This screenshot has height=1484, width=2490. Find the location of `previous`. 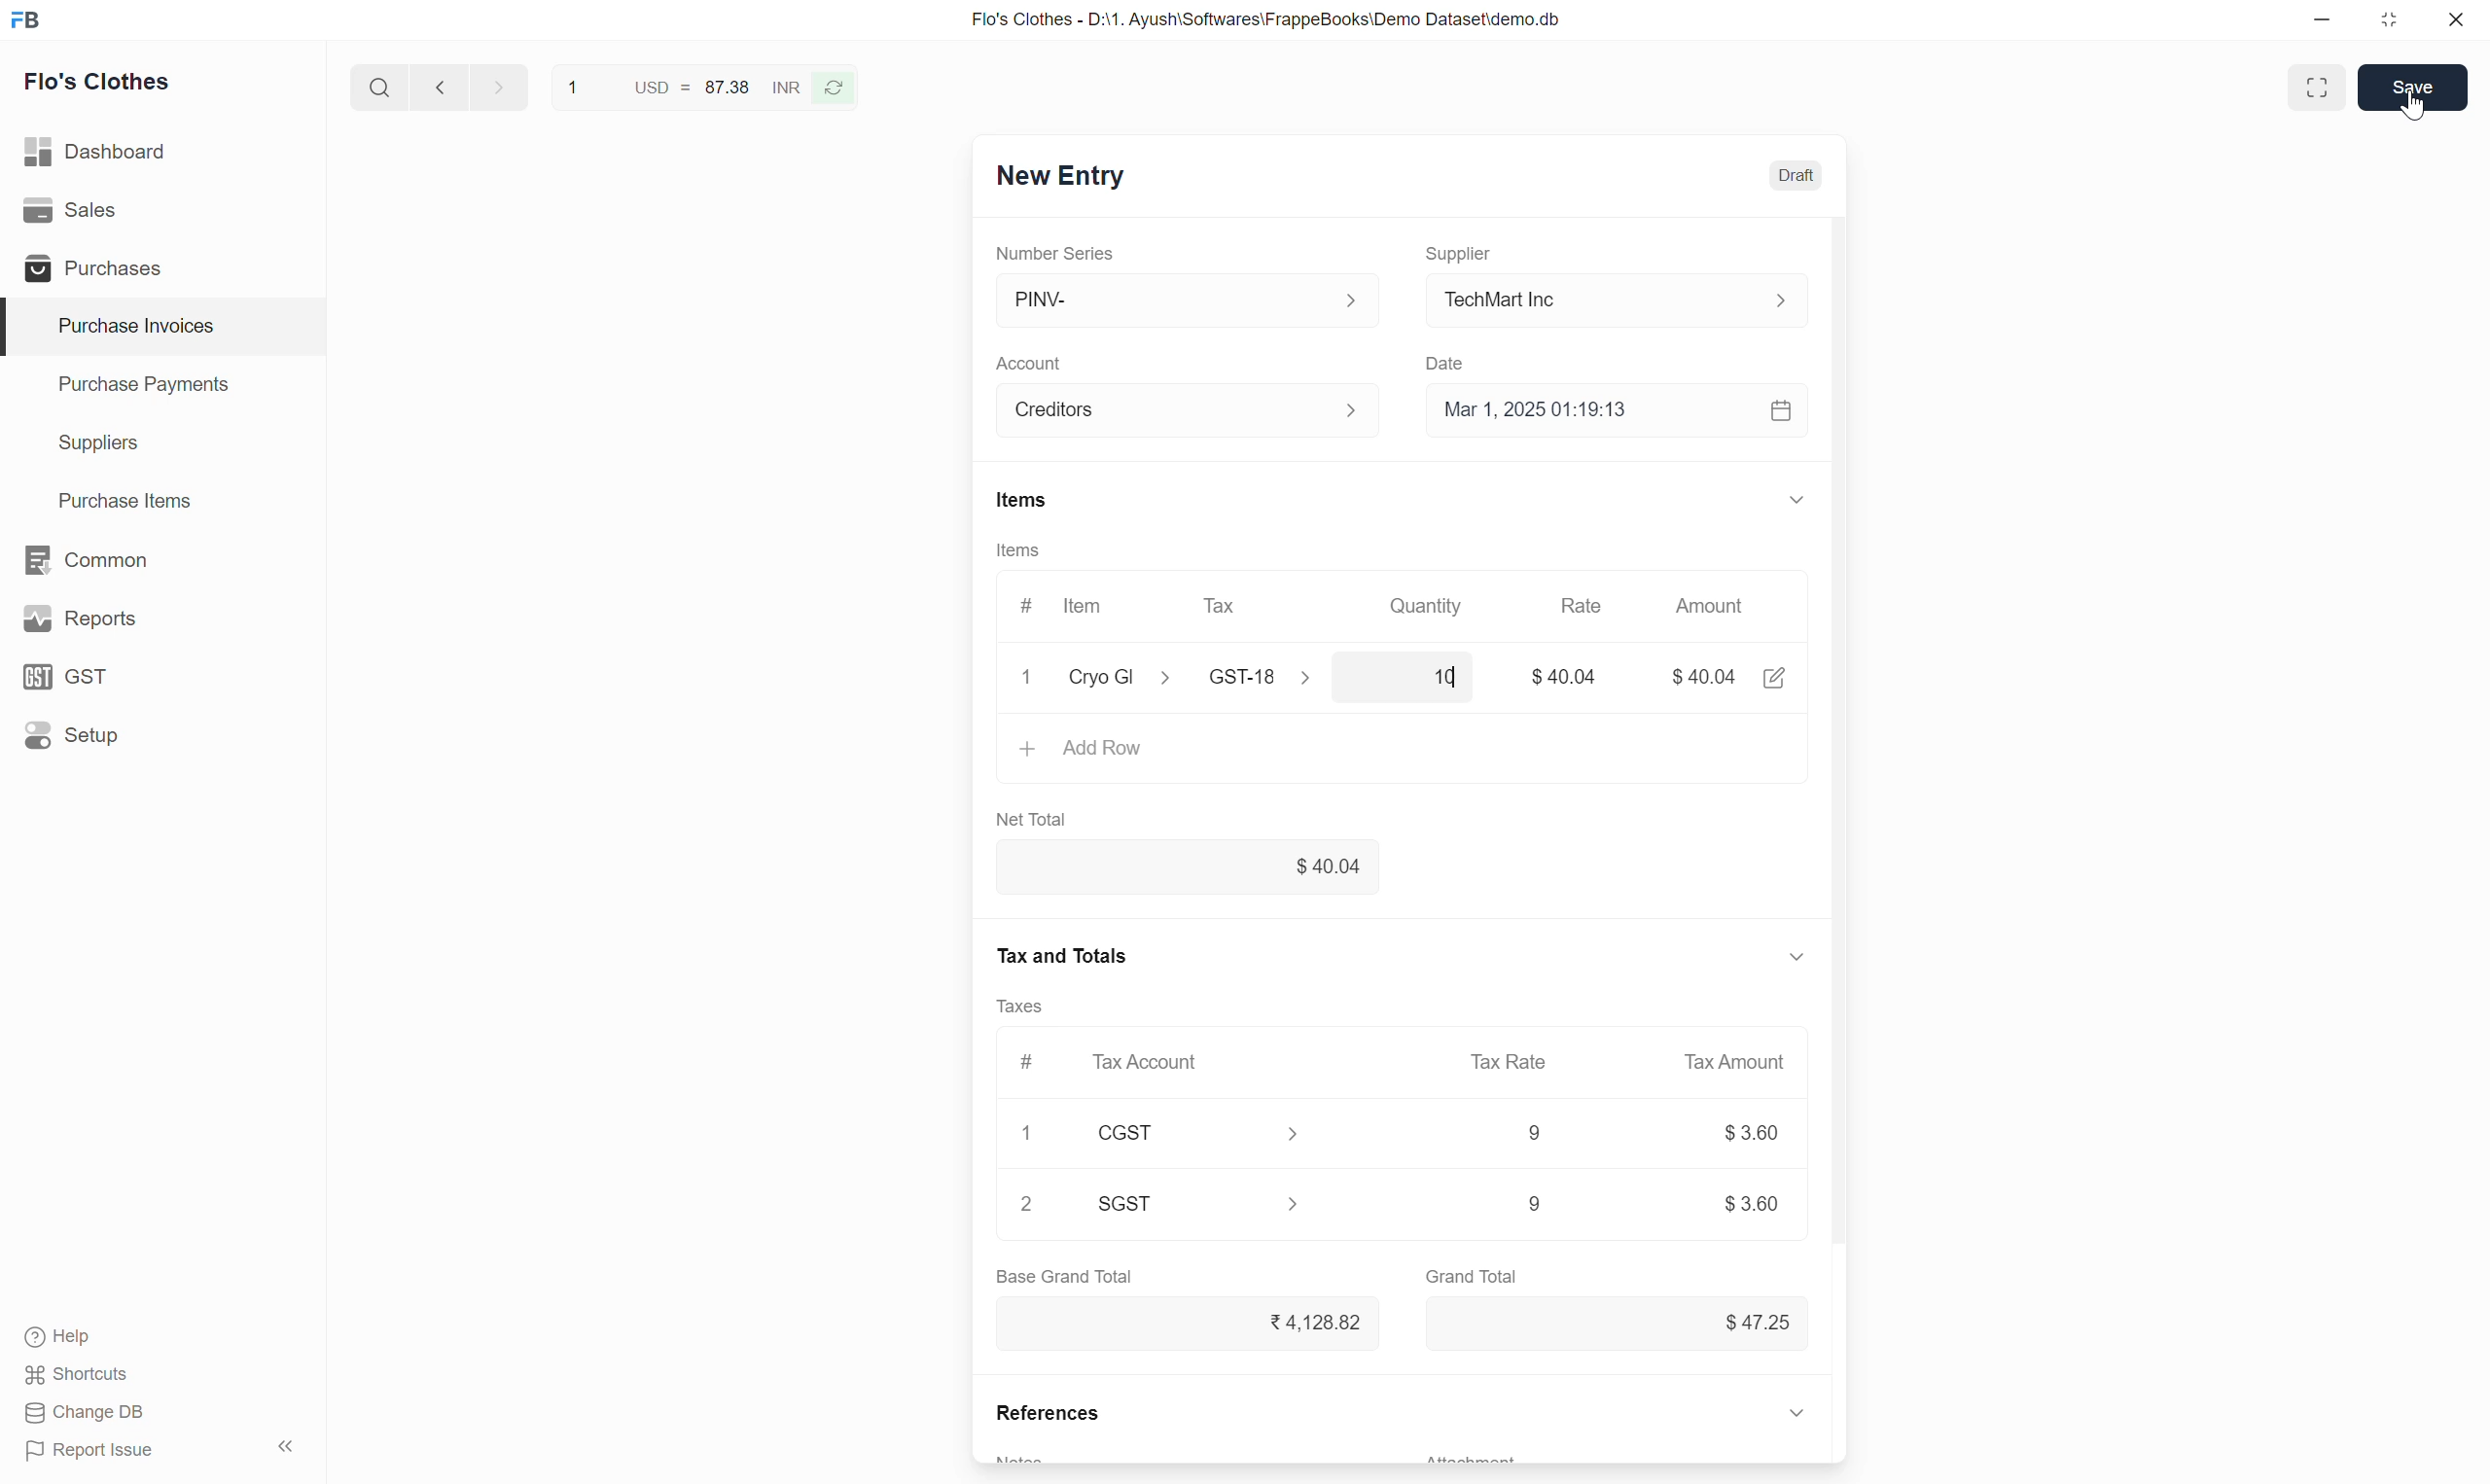

previous is located at coordinates (495, 85).